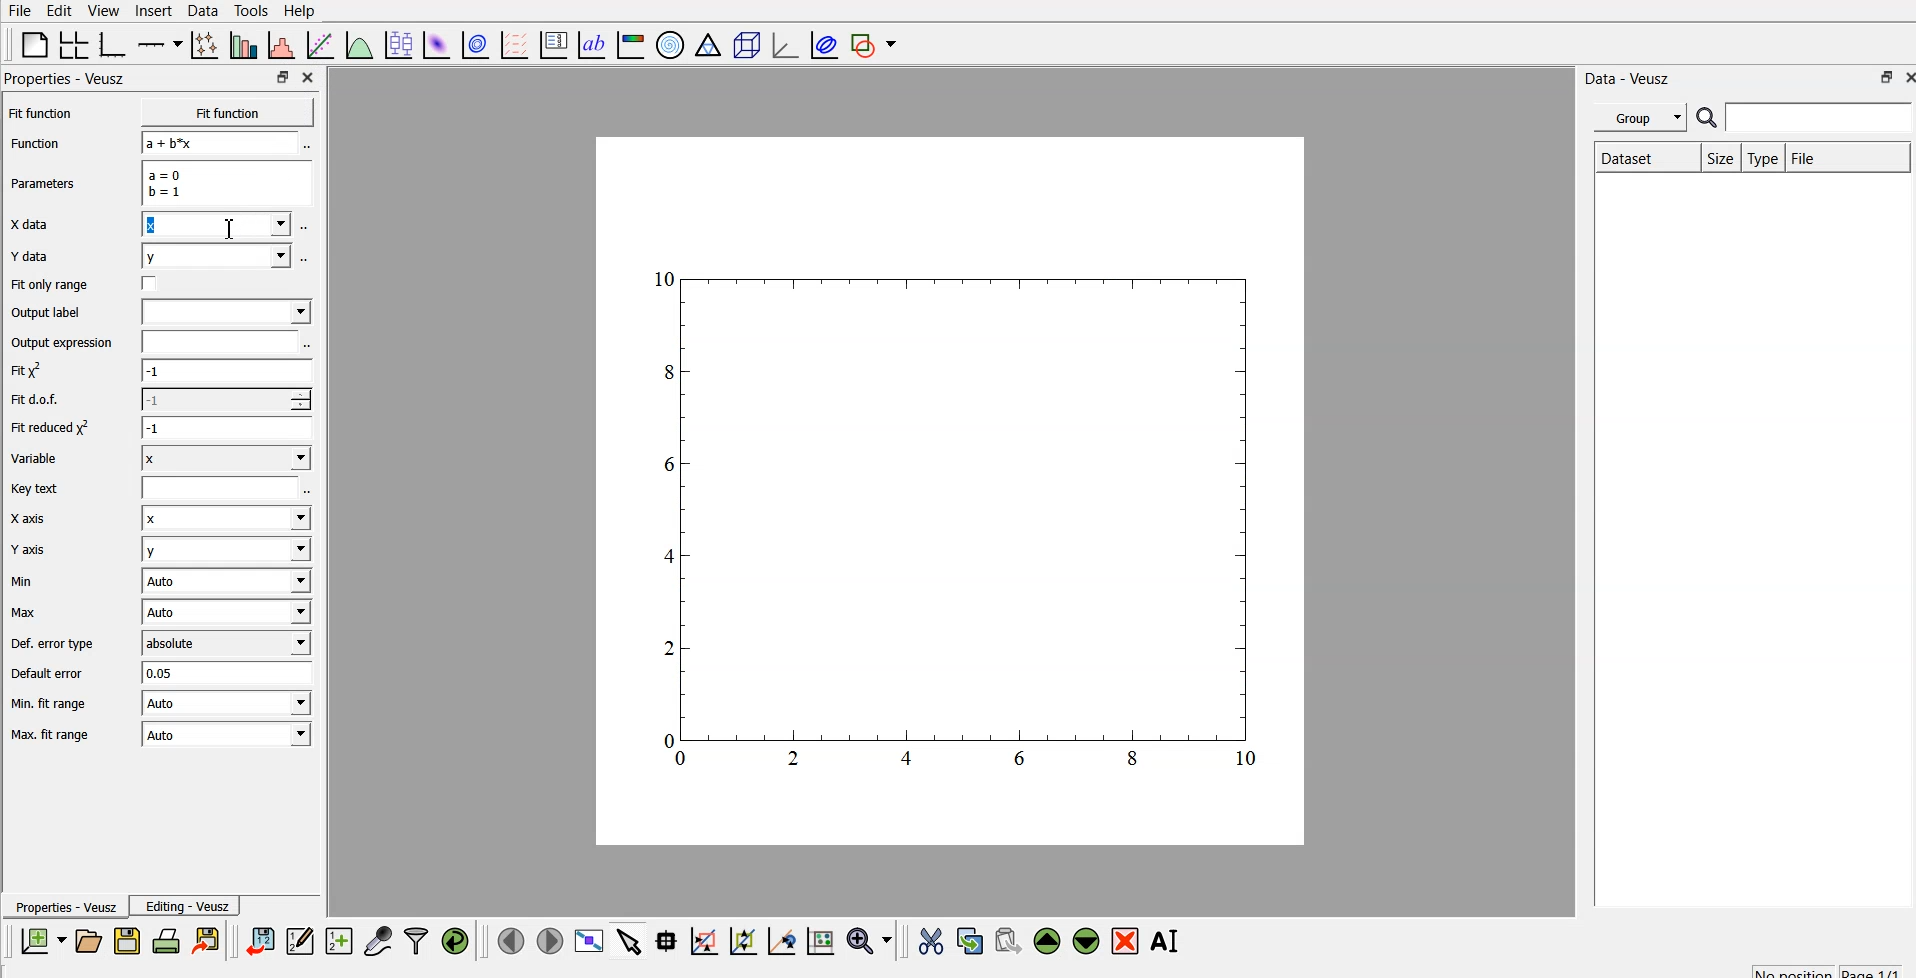  Describe the element at coordinates (56, 114) in the screenshot. I see `Fit function` at that location.